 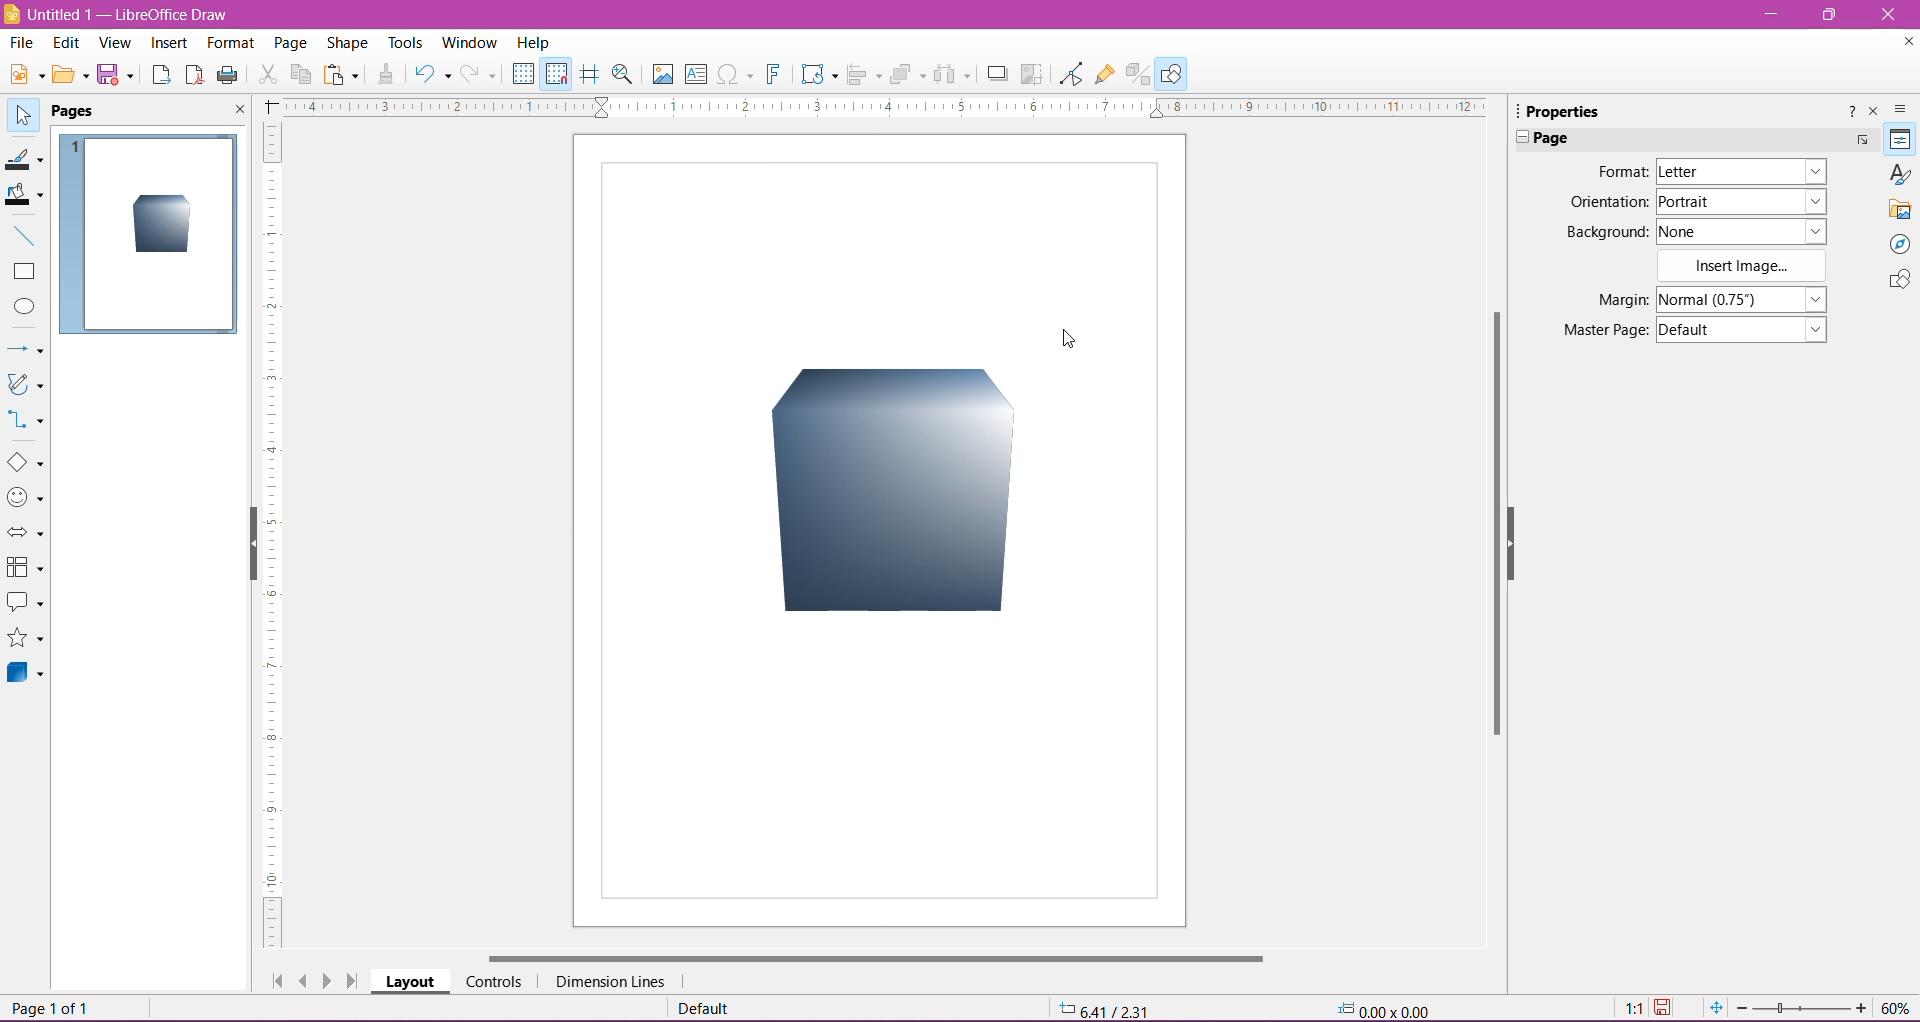 I want to click on Sidebar settings, so click(x=1903, y=109).